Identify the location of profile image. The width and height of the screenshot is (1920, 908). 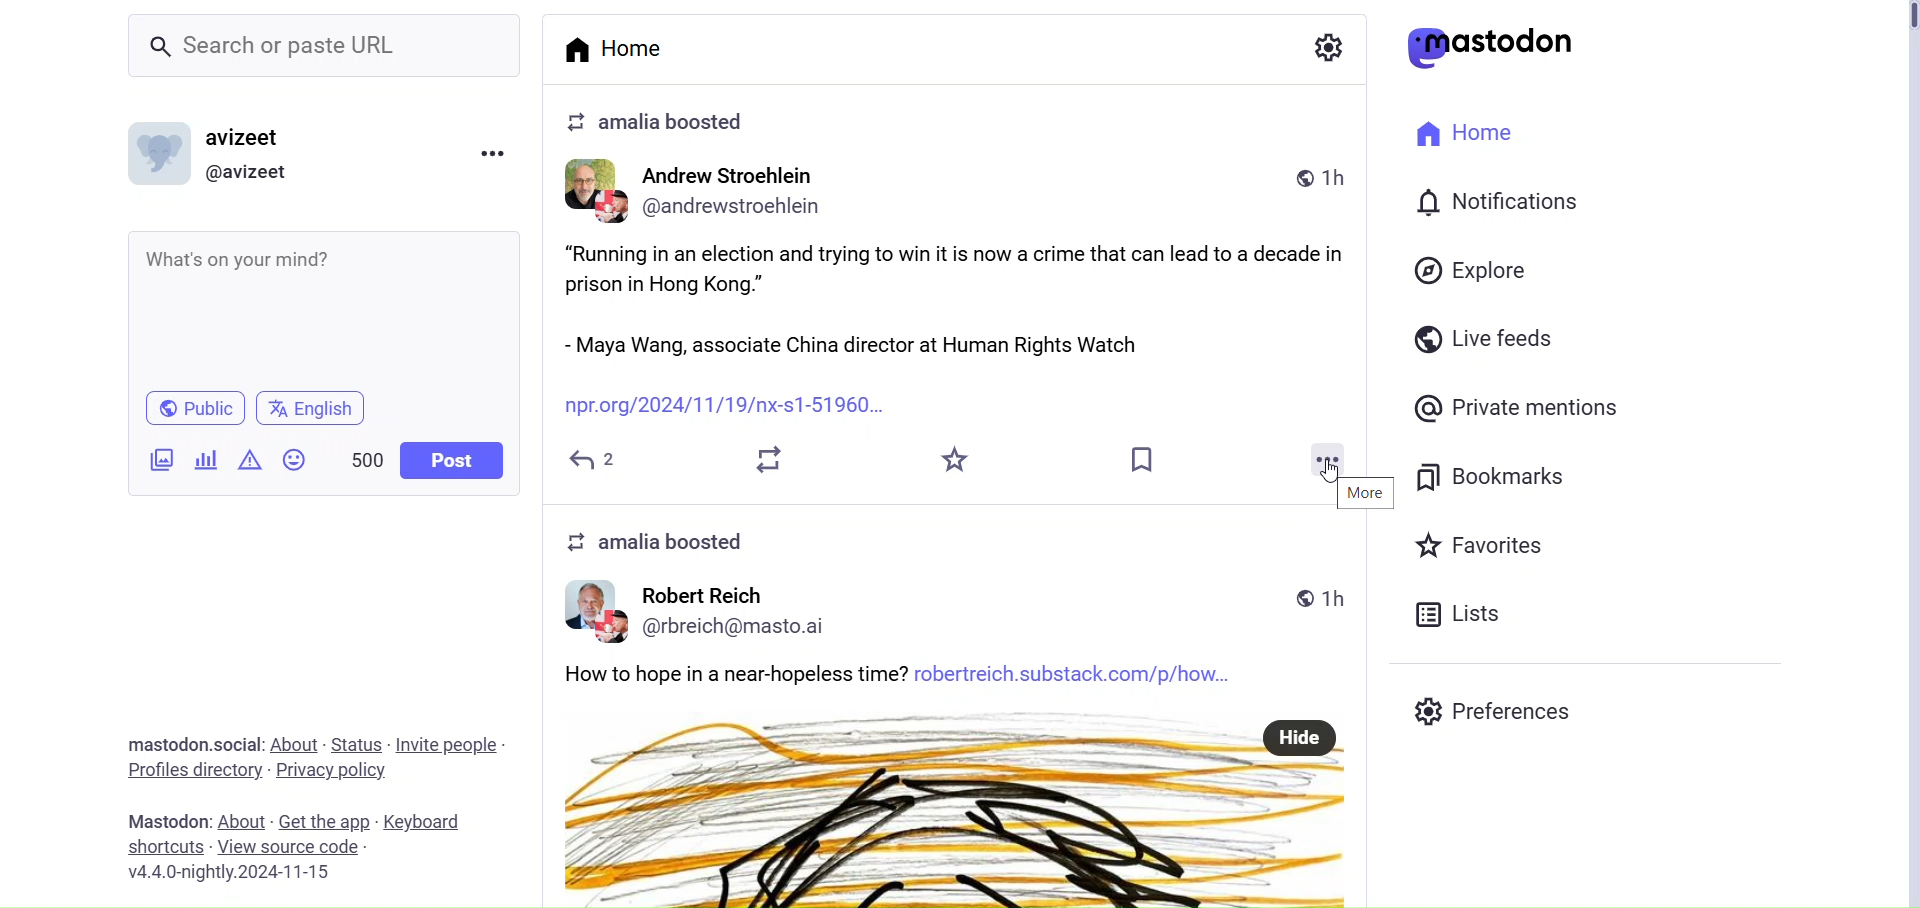
(597, 612).